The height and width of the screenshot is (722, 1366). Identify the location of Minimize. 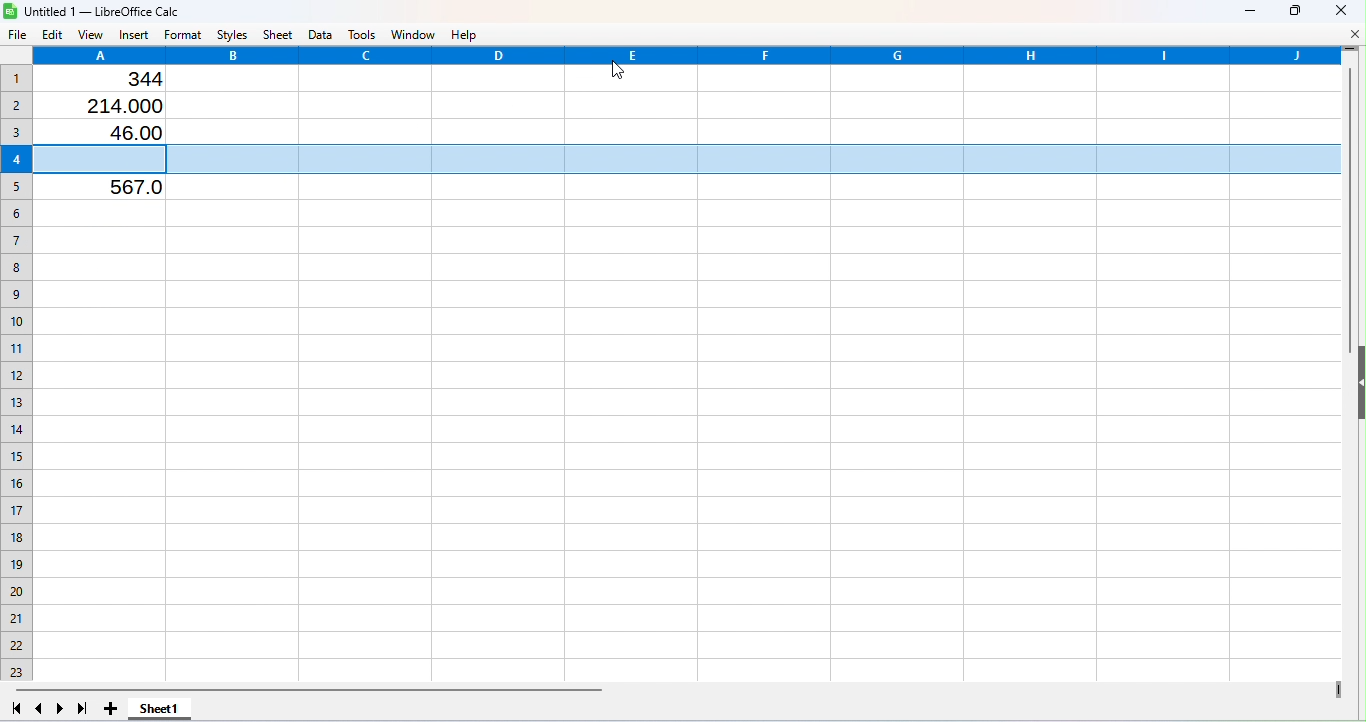
(1248, 12).